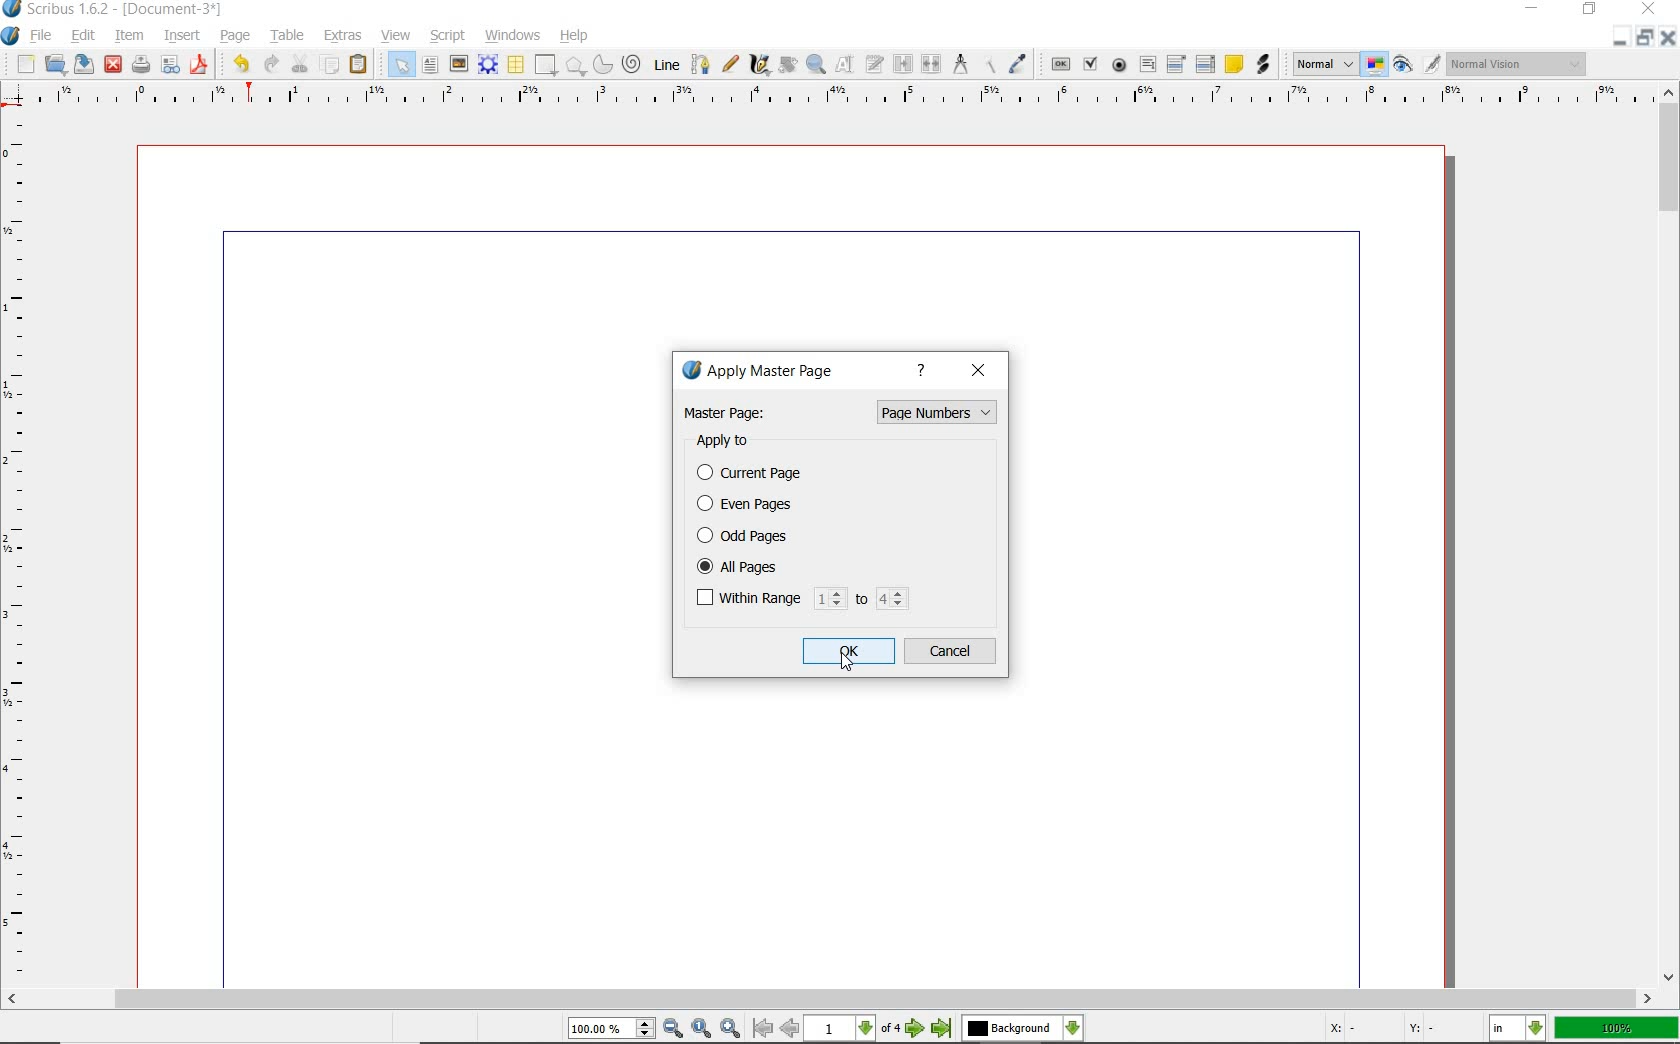  I want to click on zoom factor 100%, so click(1617, 1029).